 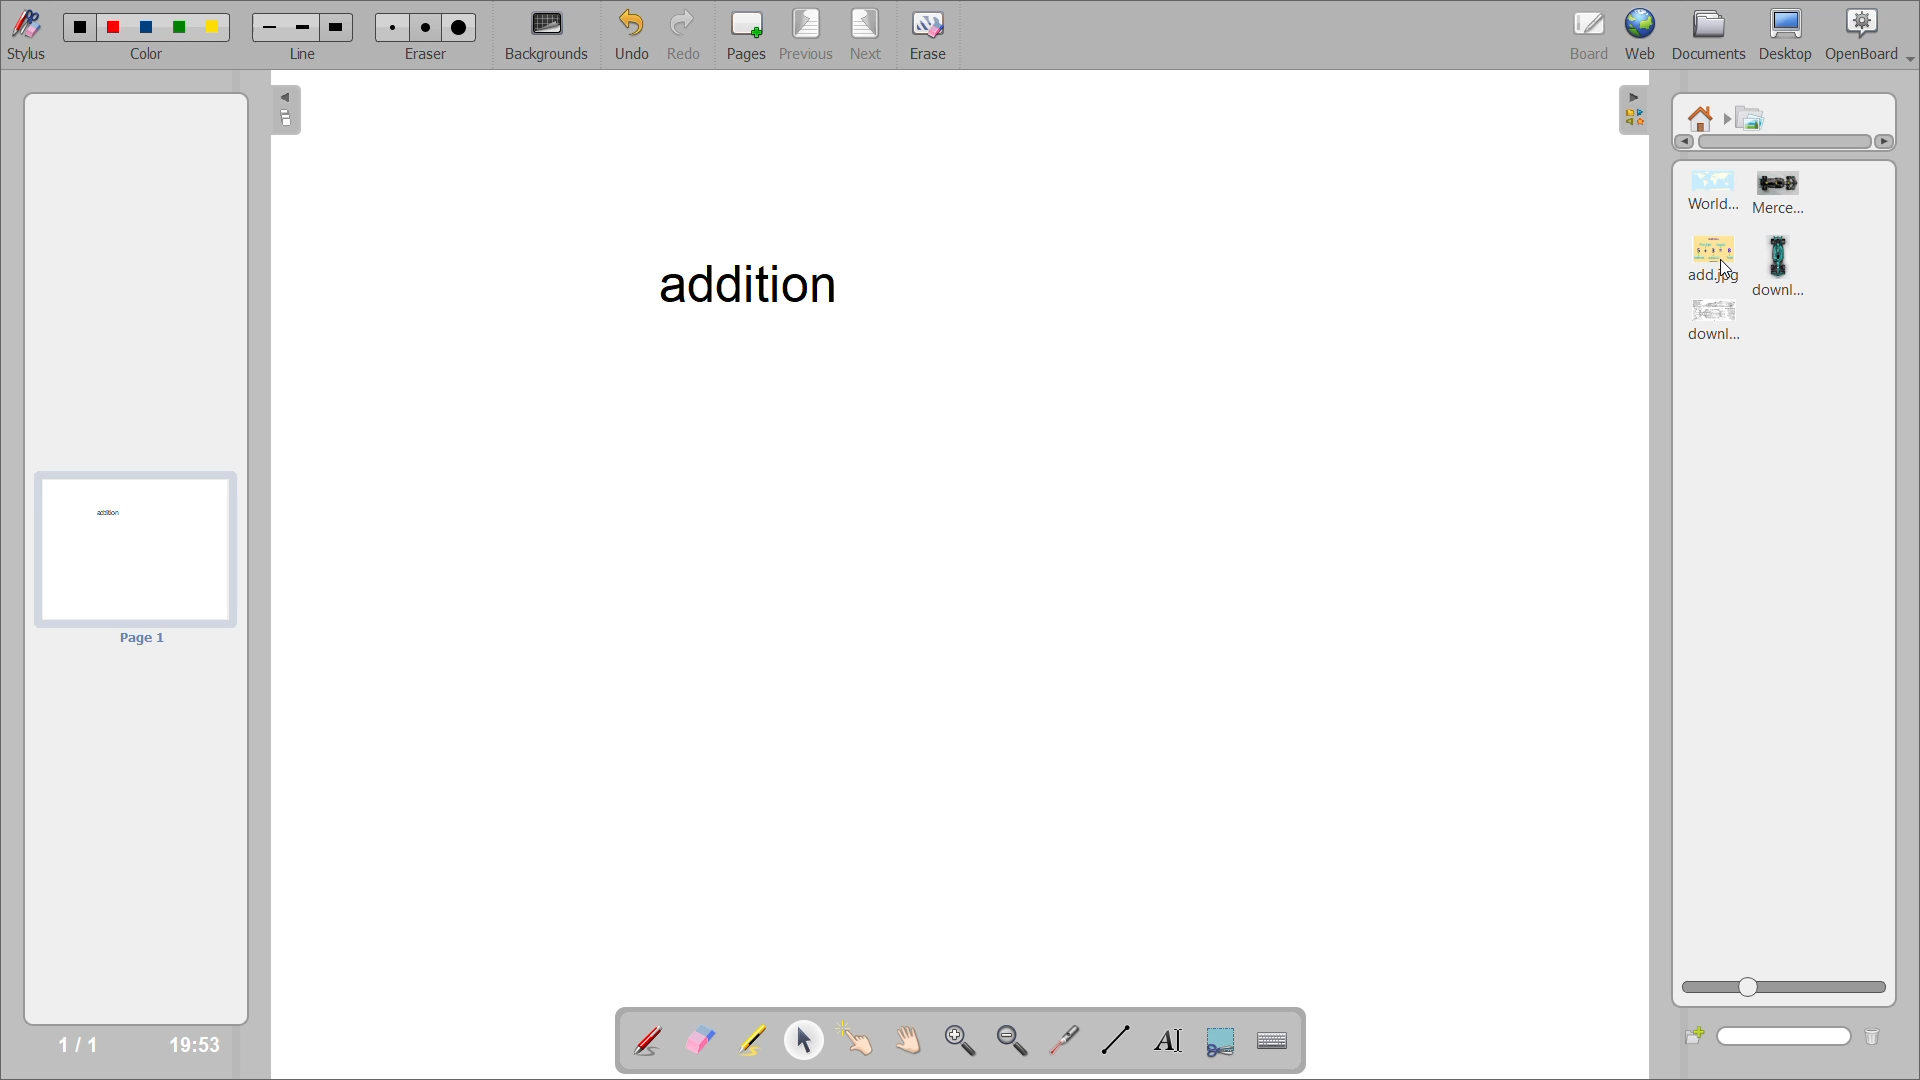 What do you see at coordinates (1785, 194) in the screenshot?
I see `image 2` at bounding box center [1785, 194].